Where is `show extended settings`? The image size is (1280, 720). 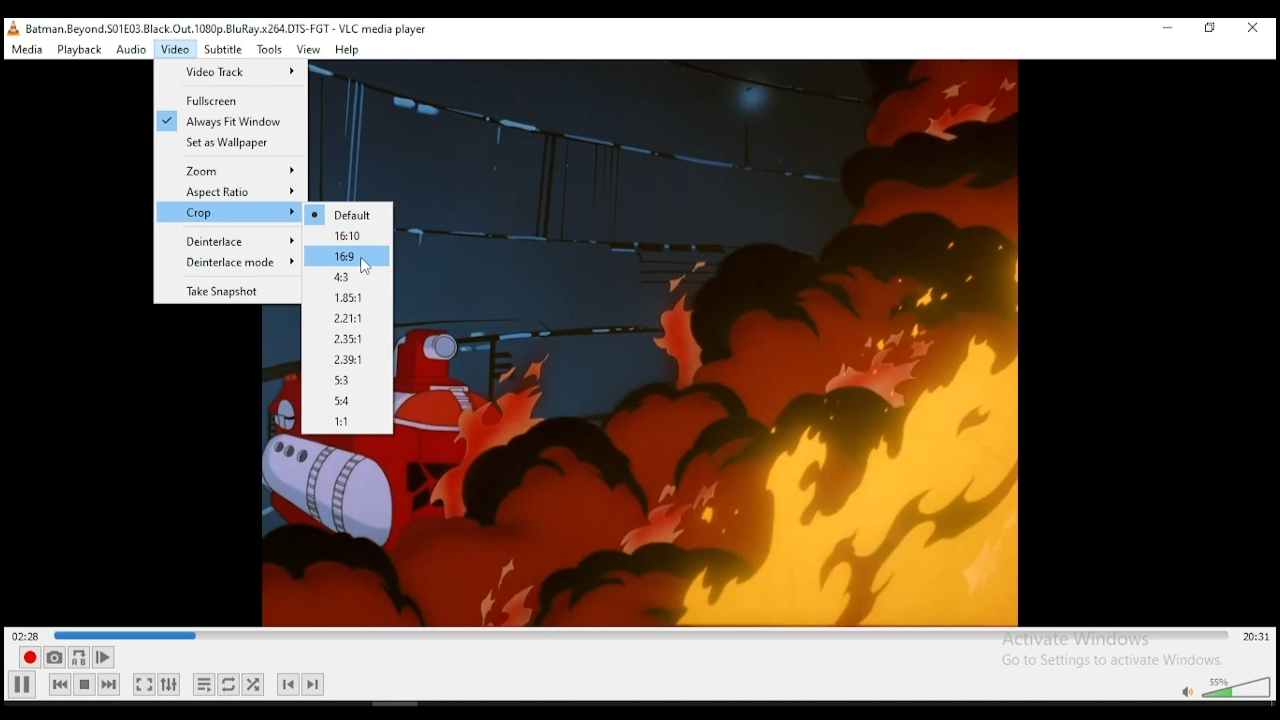 show extended settings is located at coordinates (169, 684).